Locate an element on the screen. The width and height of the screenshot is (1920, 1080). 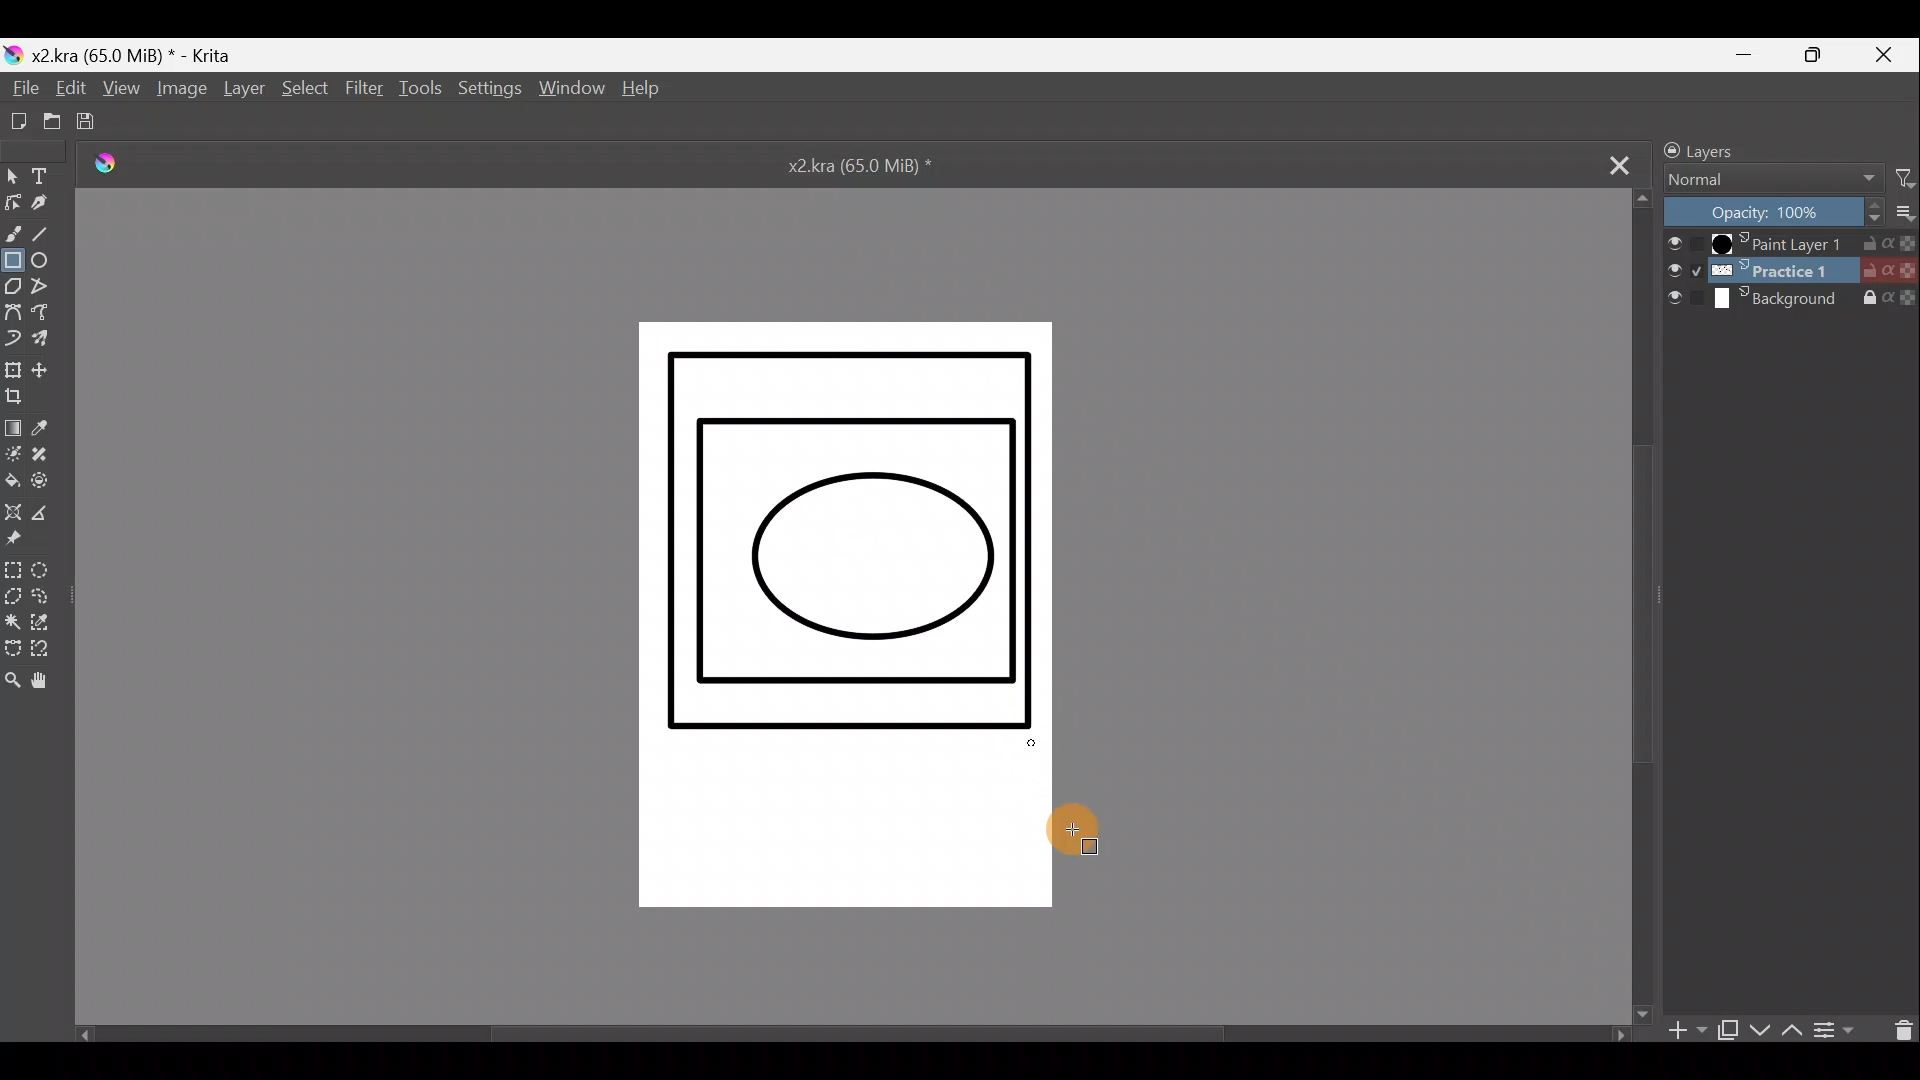
Logo is located at coordinates (98, 158).